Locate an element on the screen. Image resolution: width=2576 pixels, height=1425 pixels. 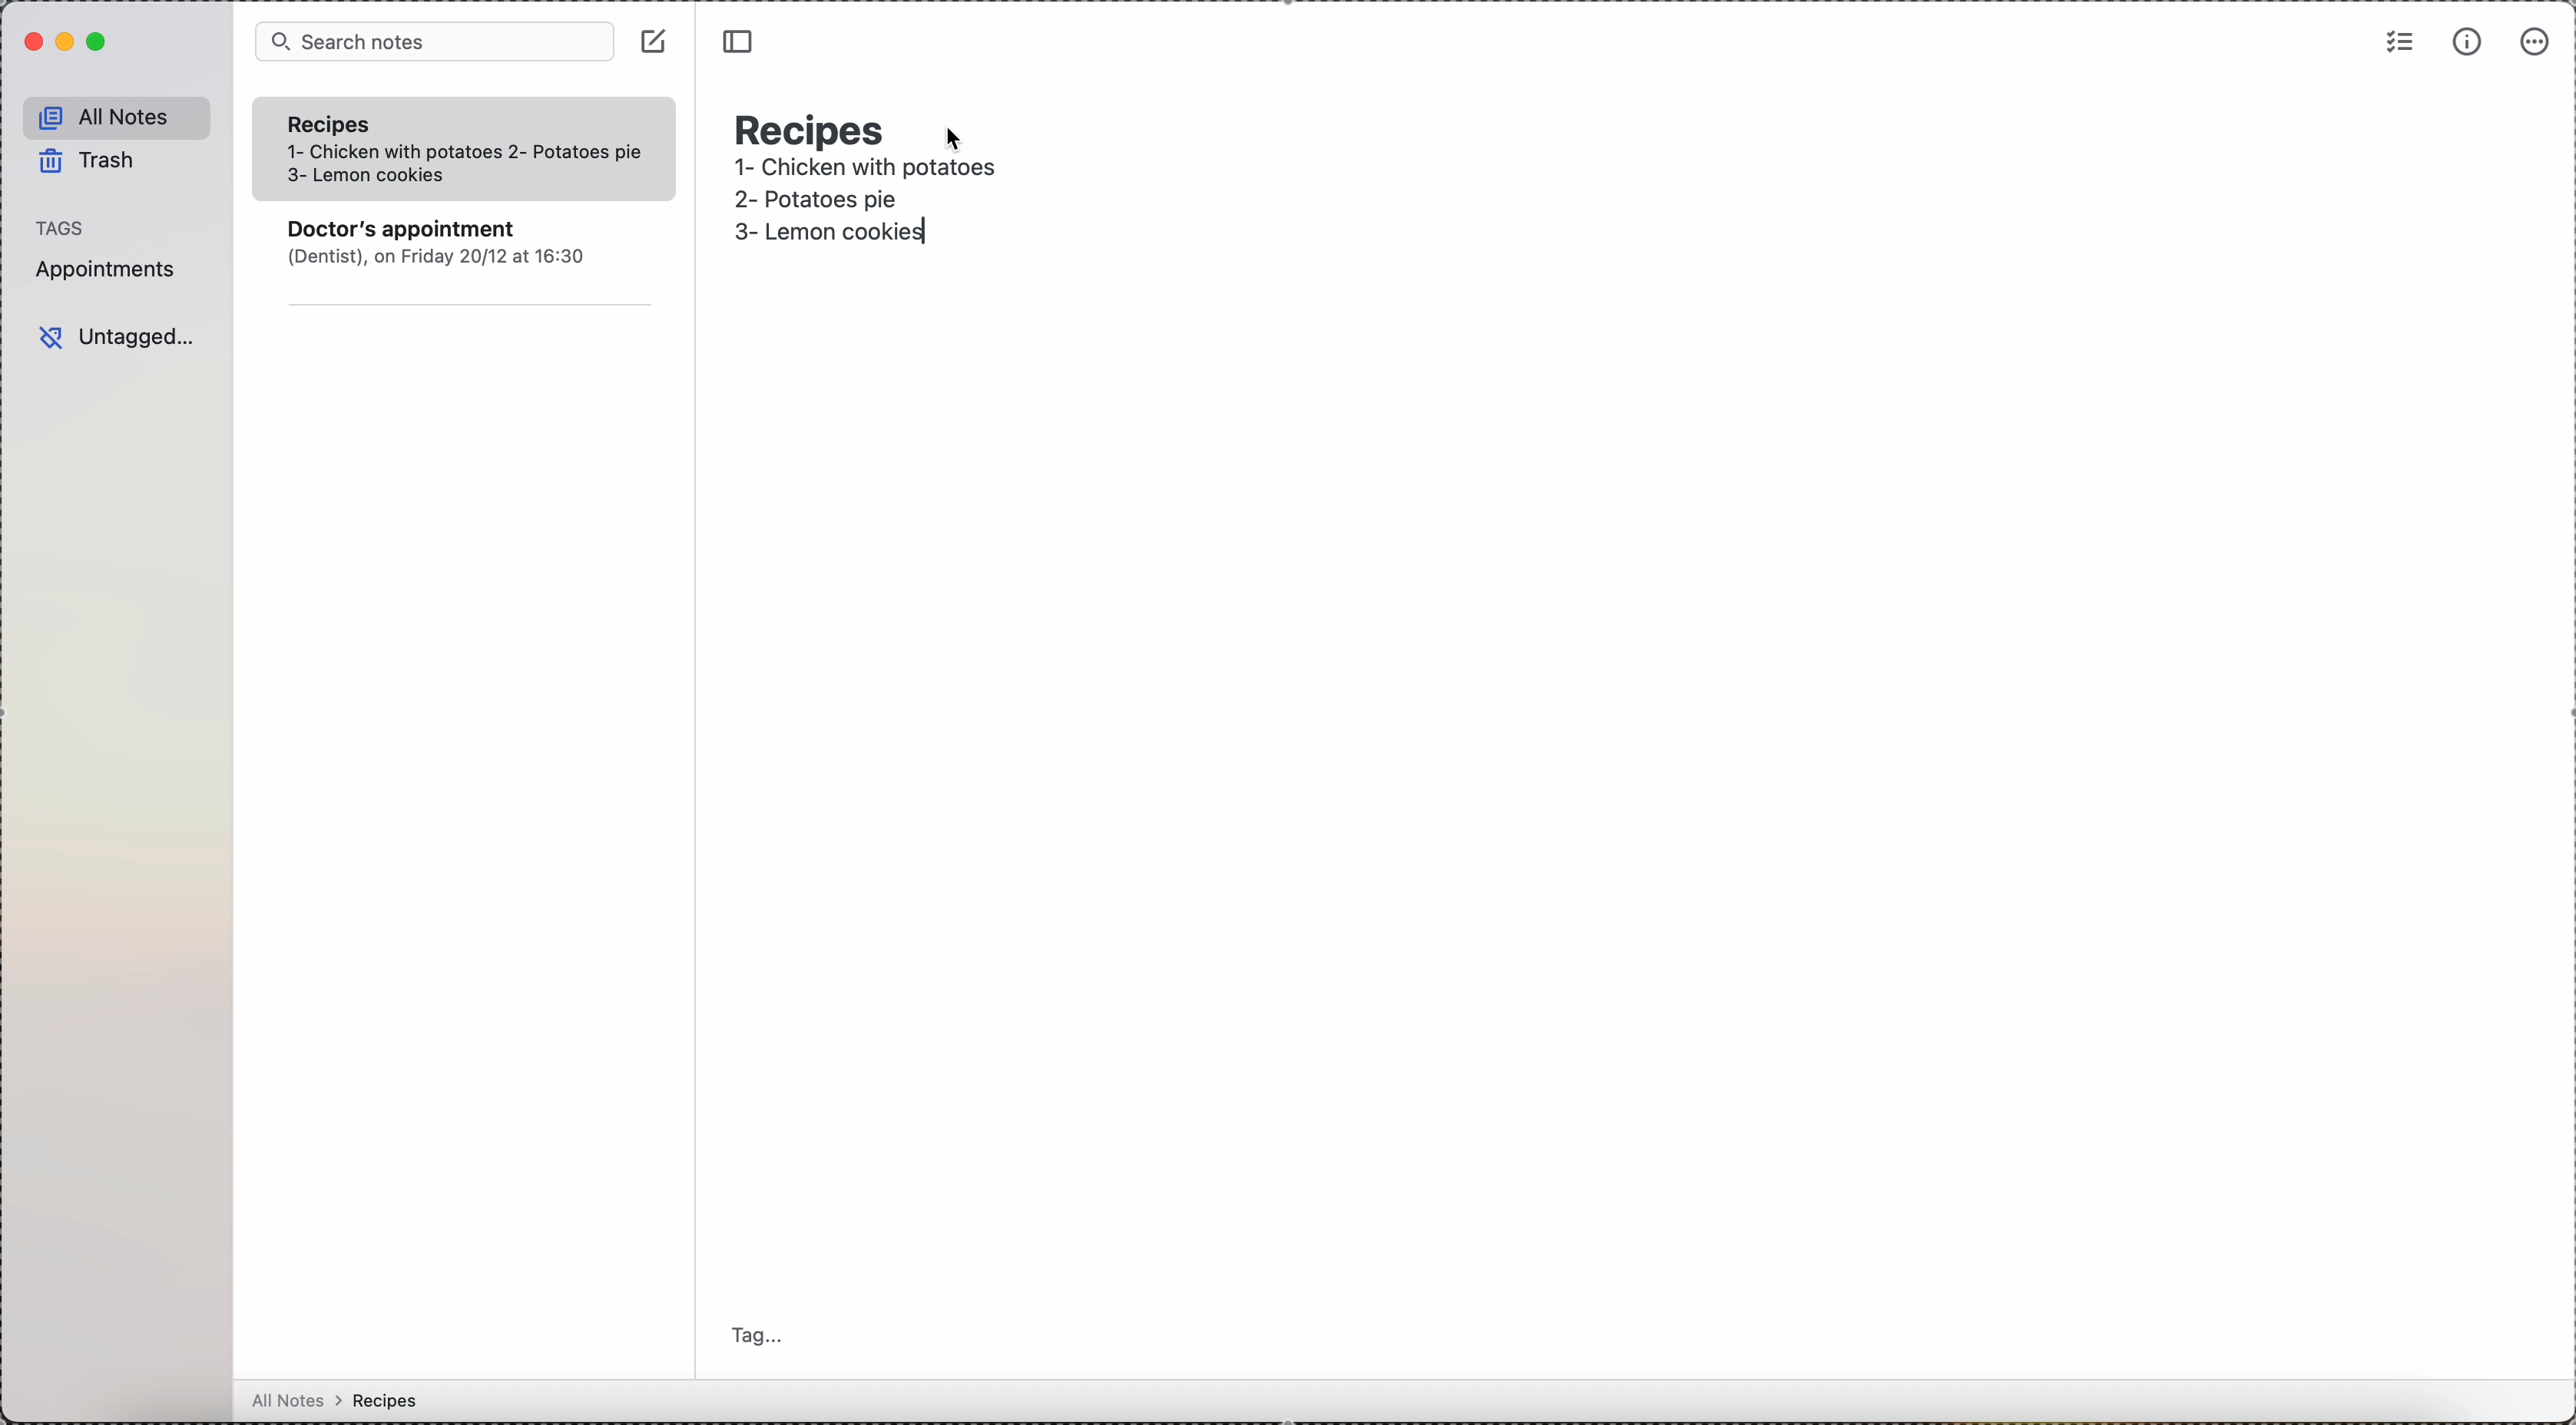
untagged is located at coordinates (113, 336).